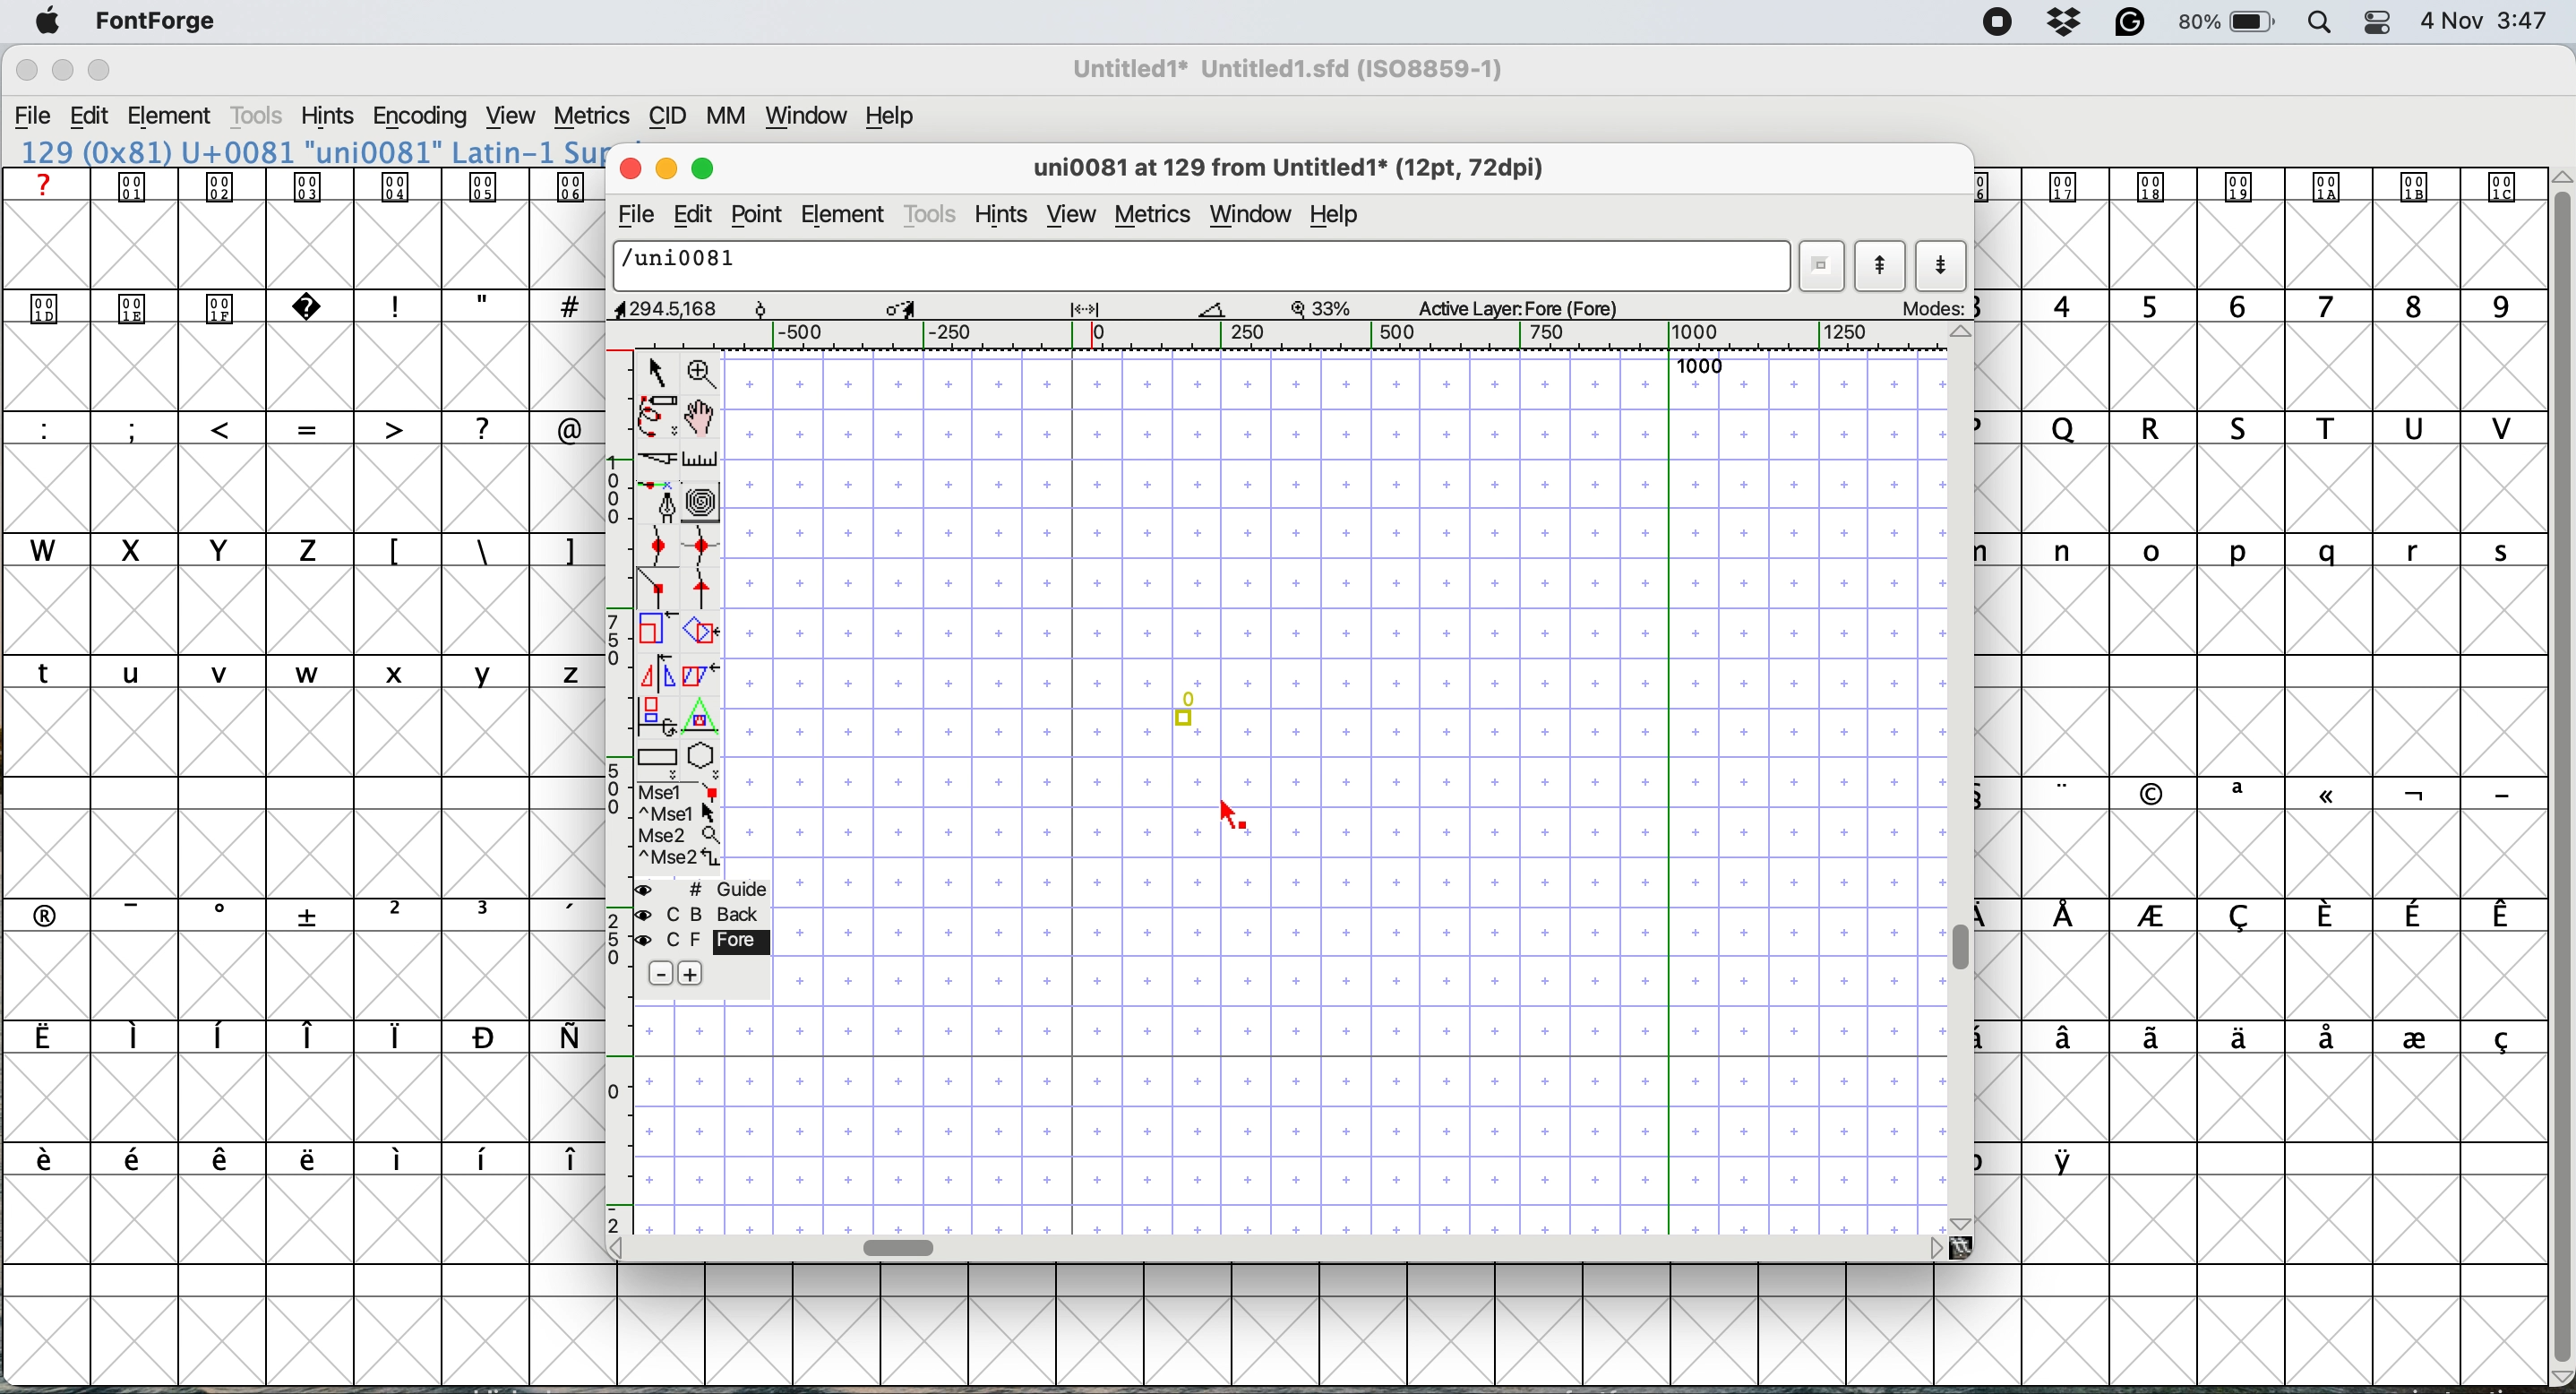  What do you see at coordinates (2521, 23) in the screenshot?
I see `3:47` at bounding box center [2521, 23].